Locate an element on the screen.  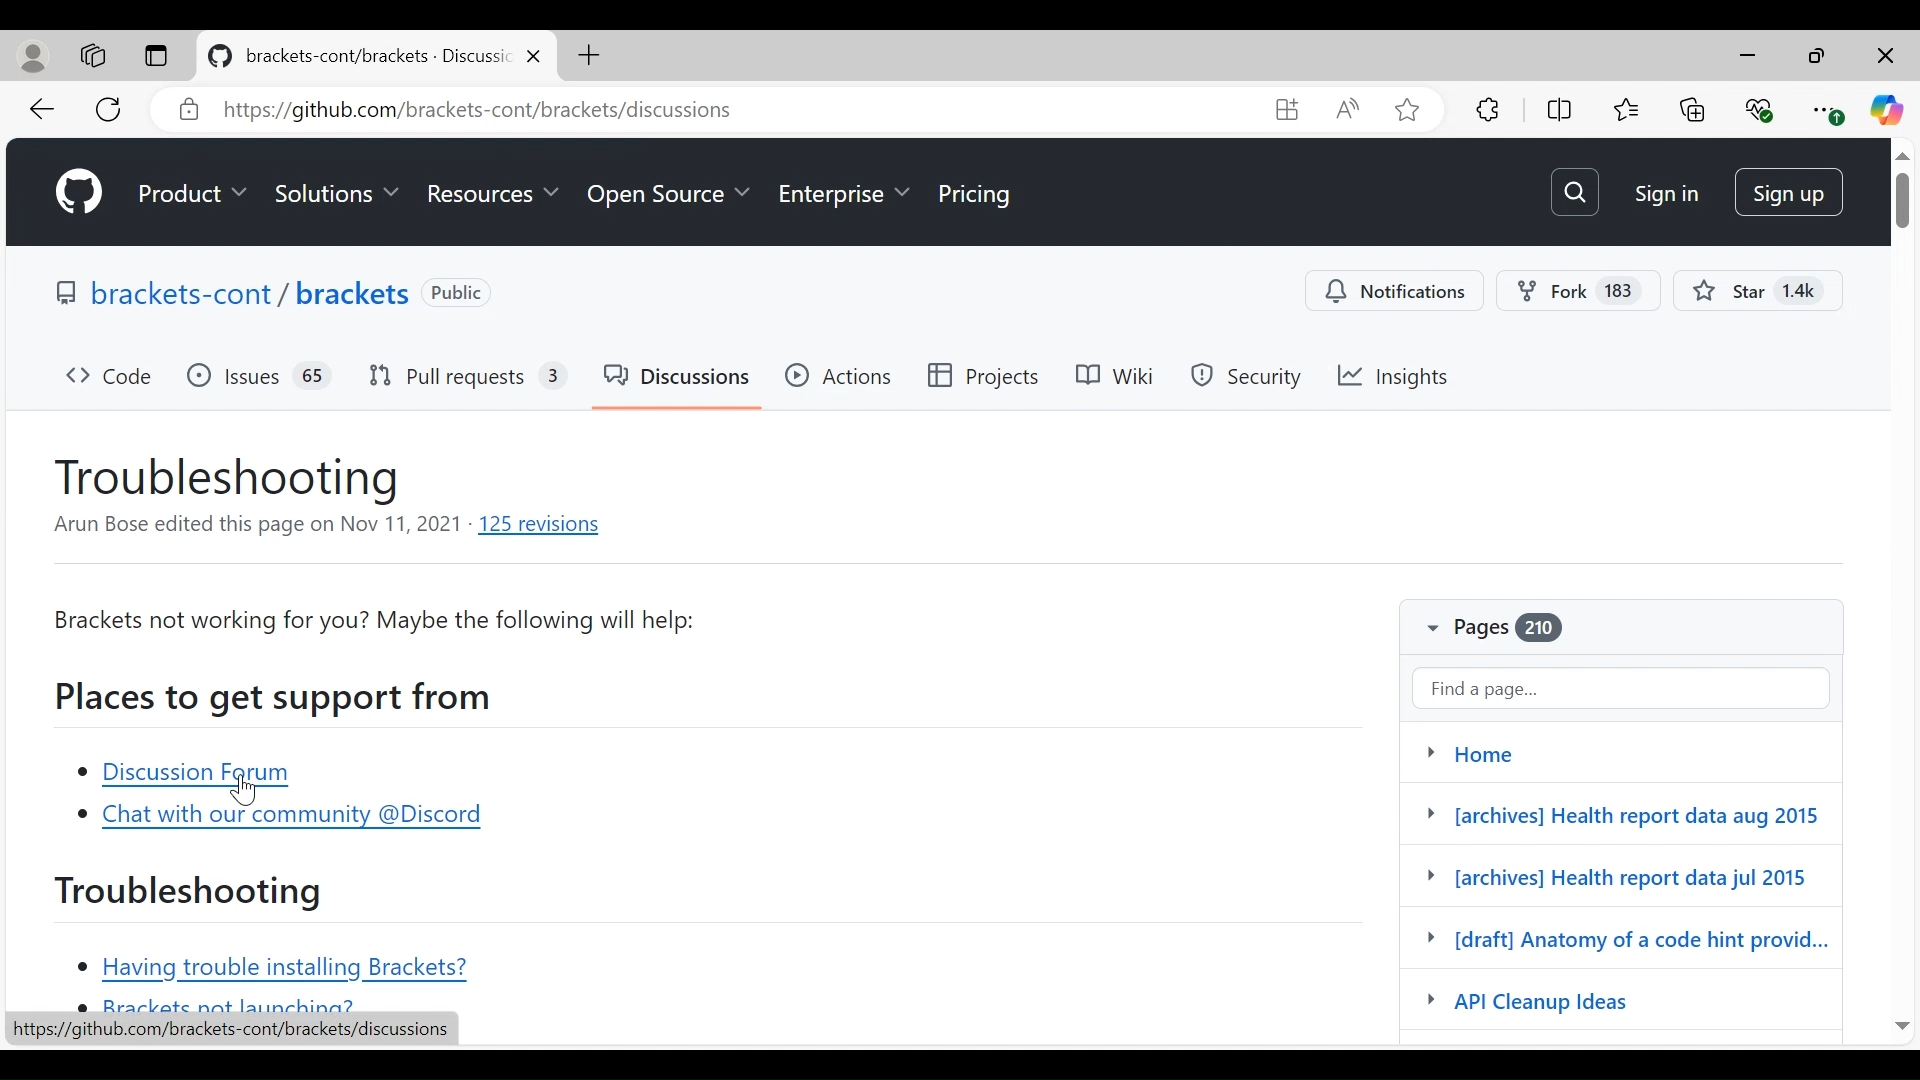
Browser essentials is located at coordinates (1762, 109).